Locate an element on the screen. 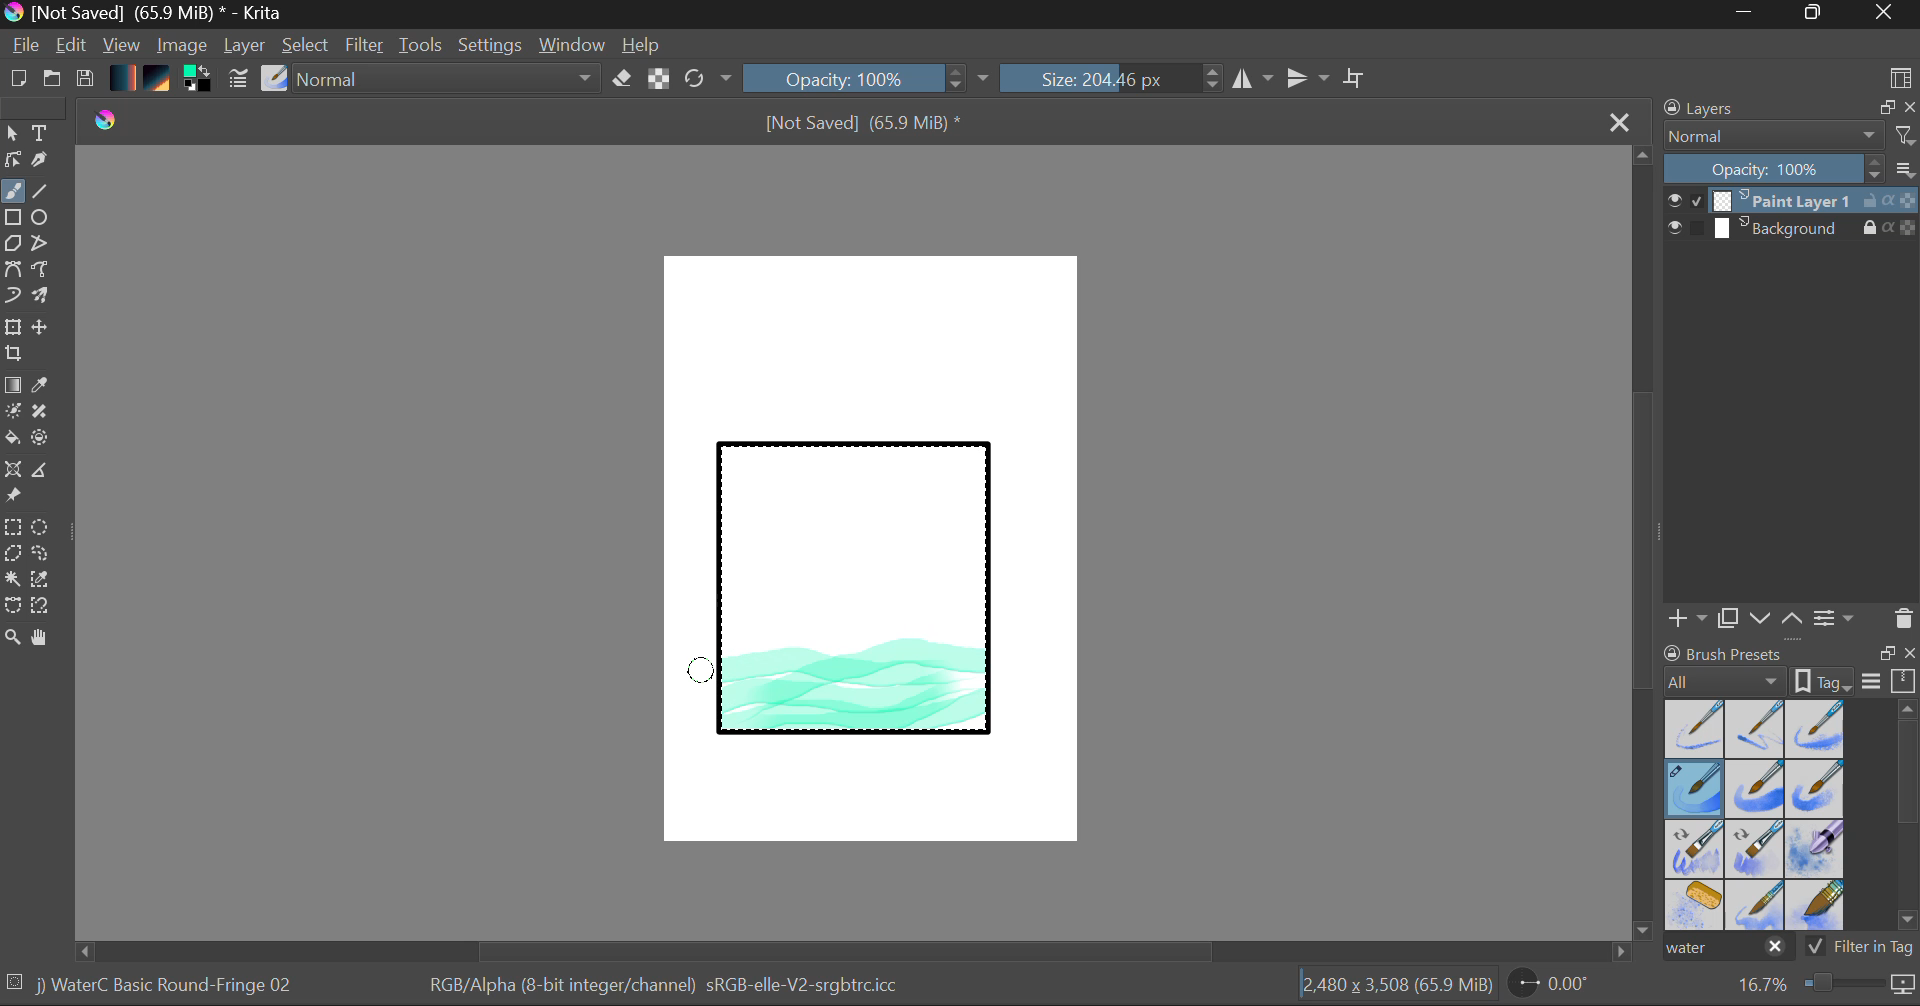  Eyedropper is located at coordinates (44, 386).